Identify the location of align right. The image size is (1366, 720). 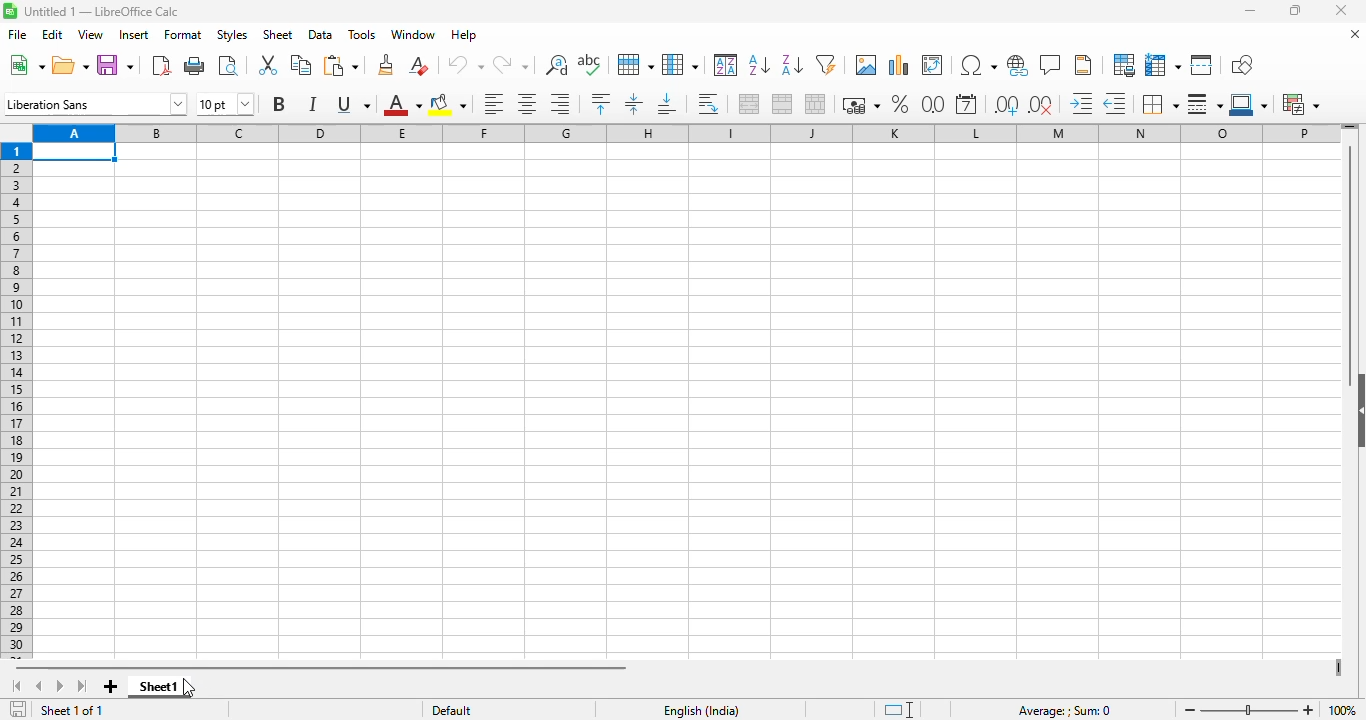
(560, 104).